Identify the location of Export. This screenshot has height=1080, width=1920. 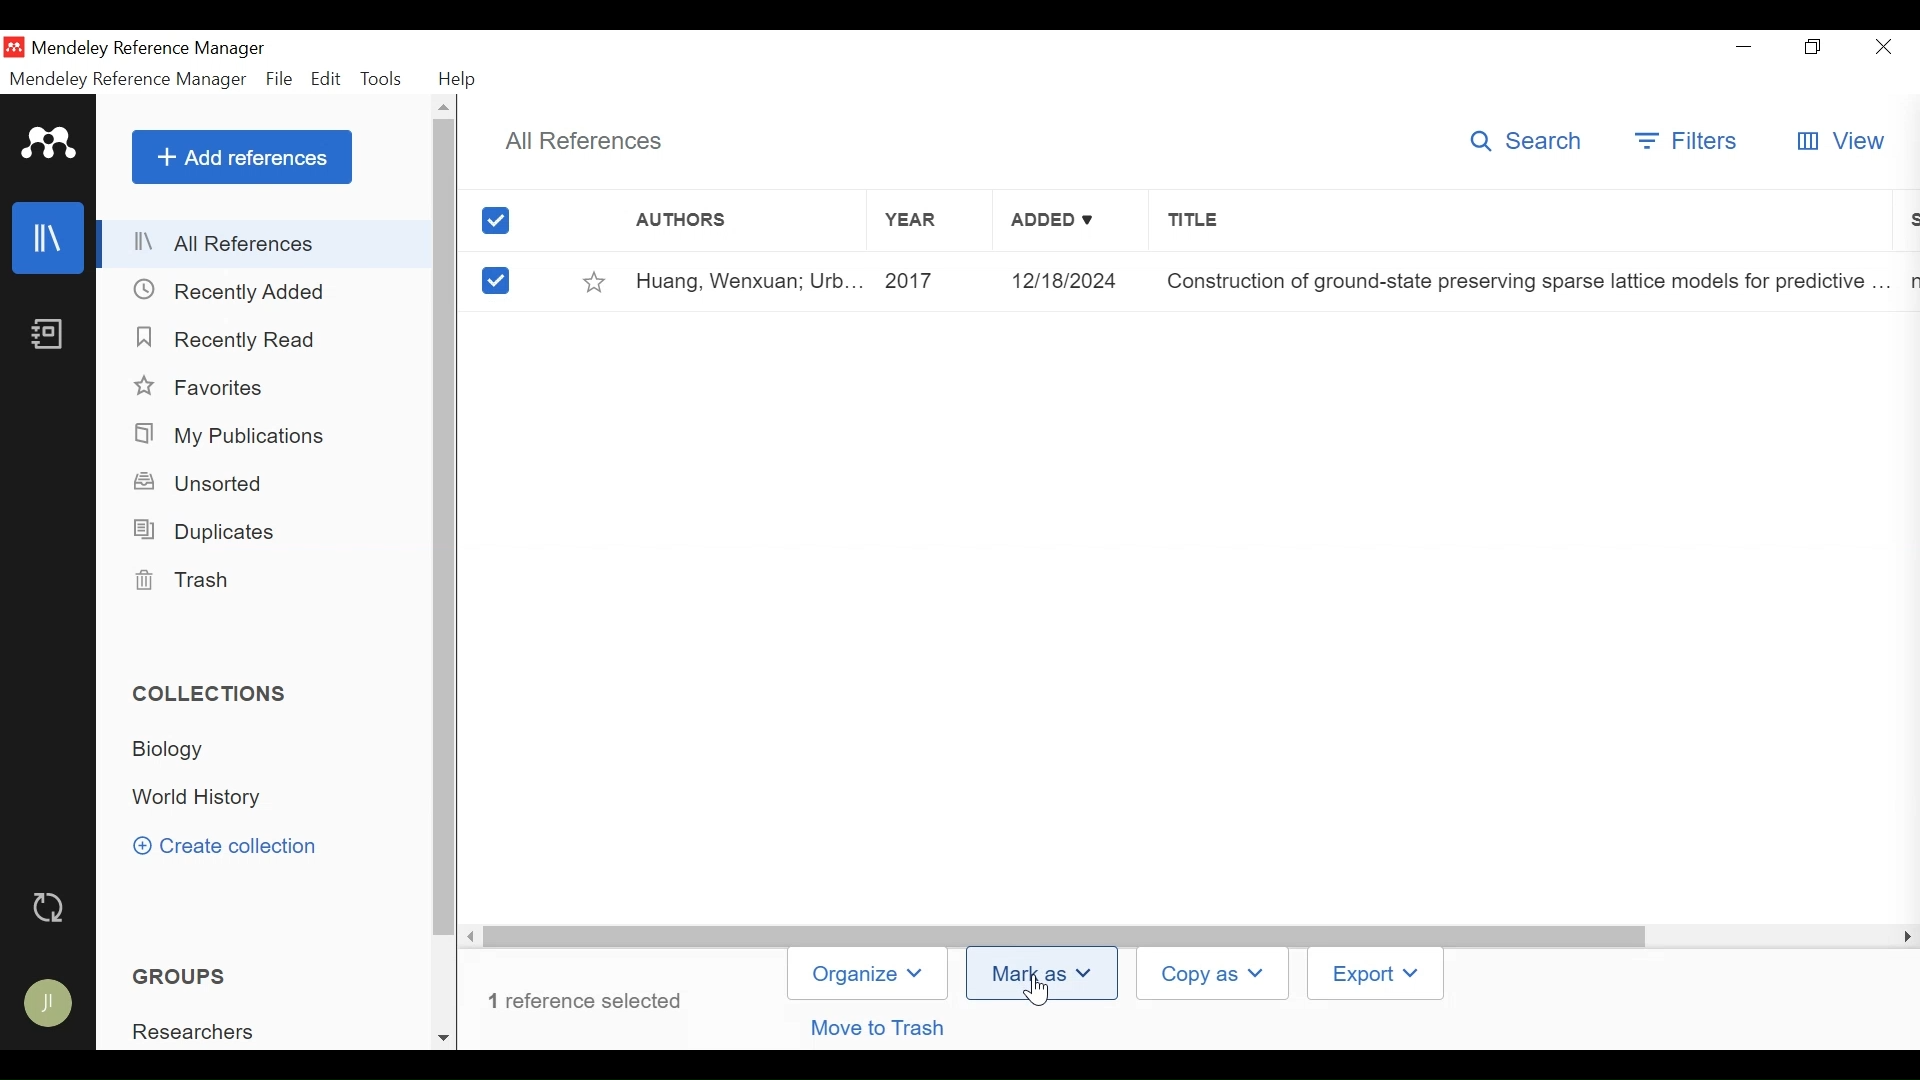
(1375, 974).